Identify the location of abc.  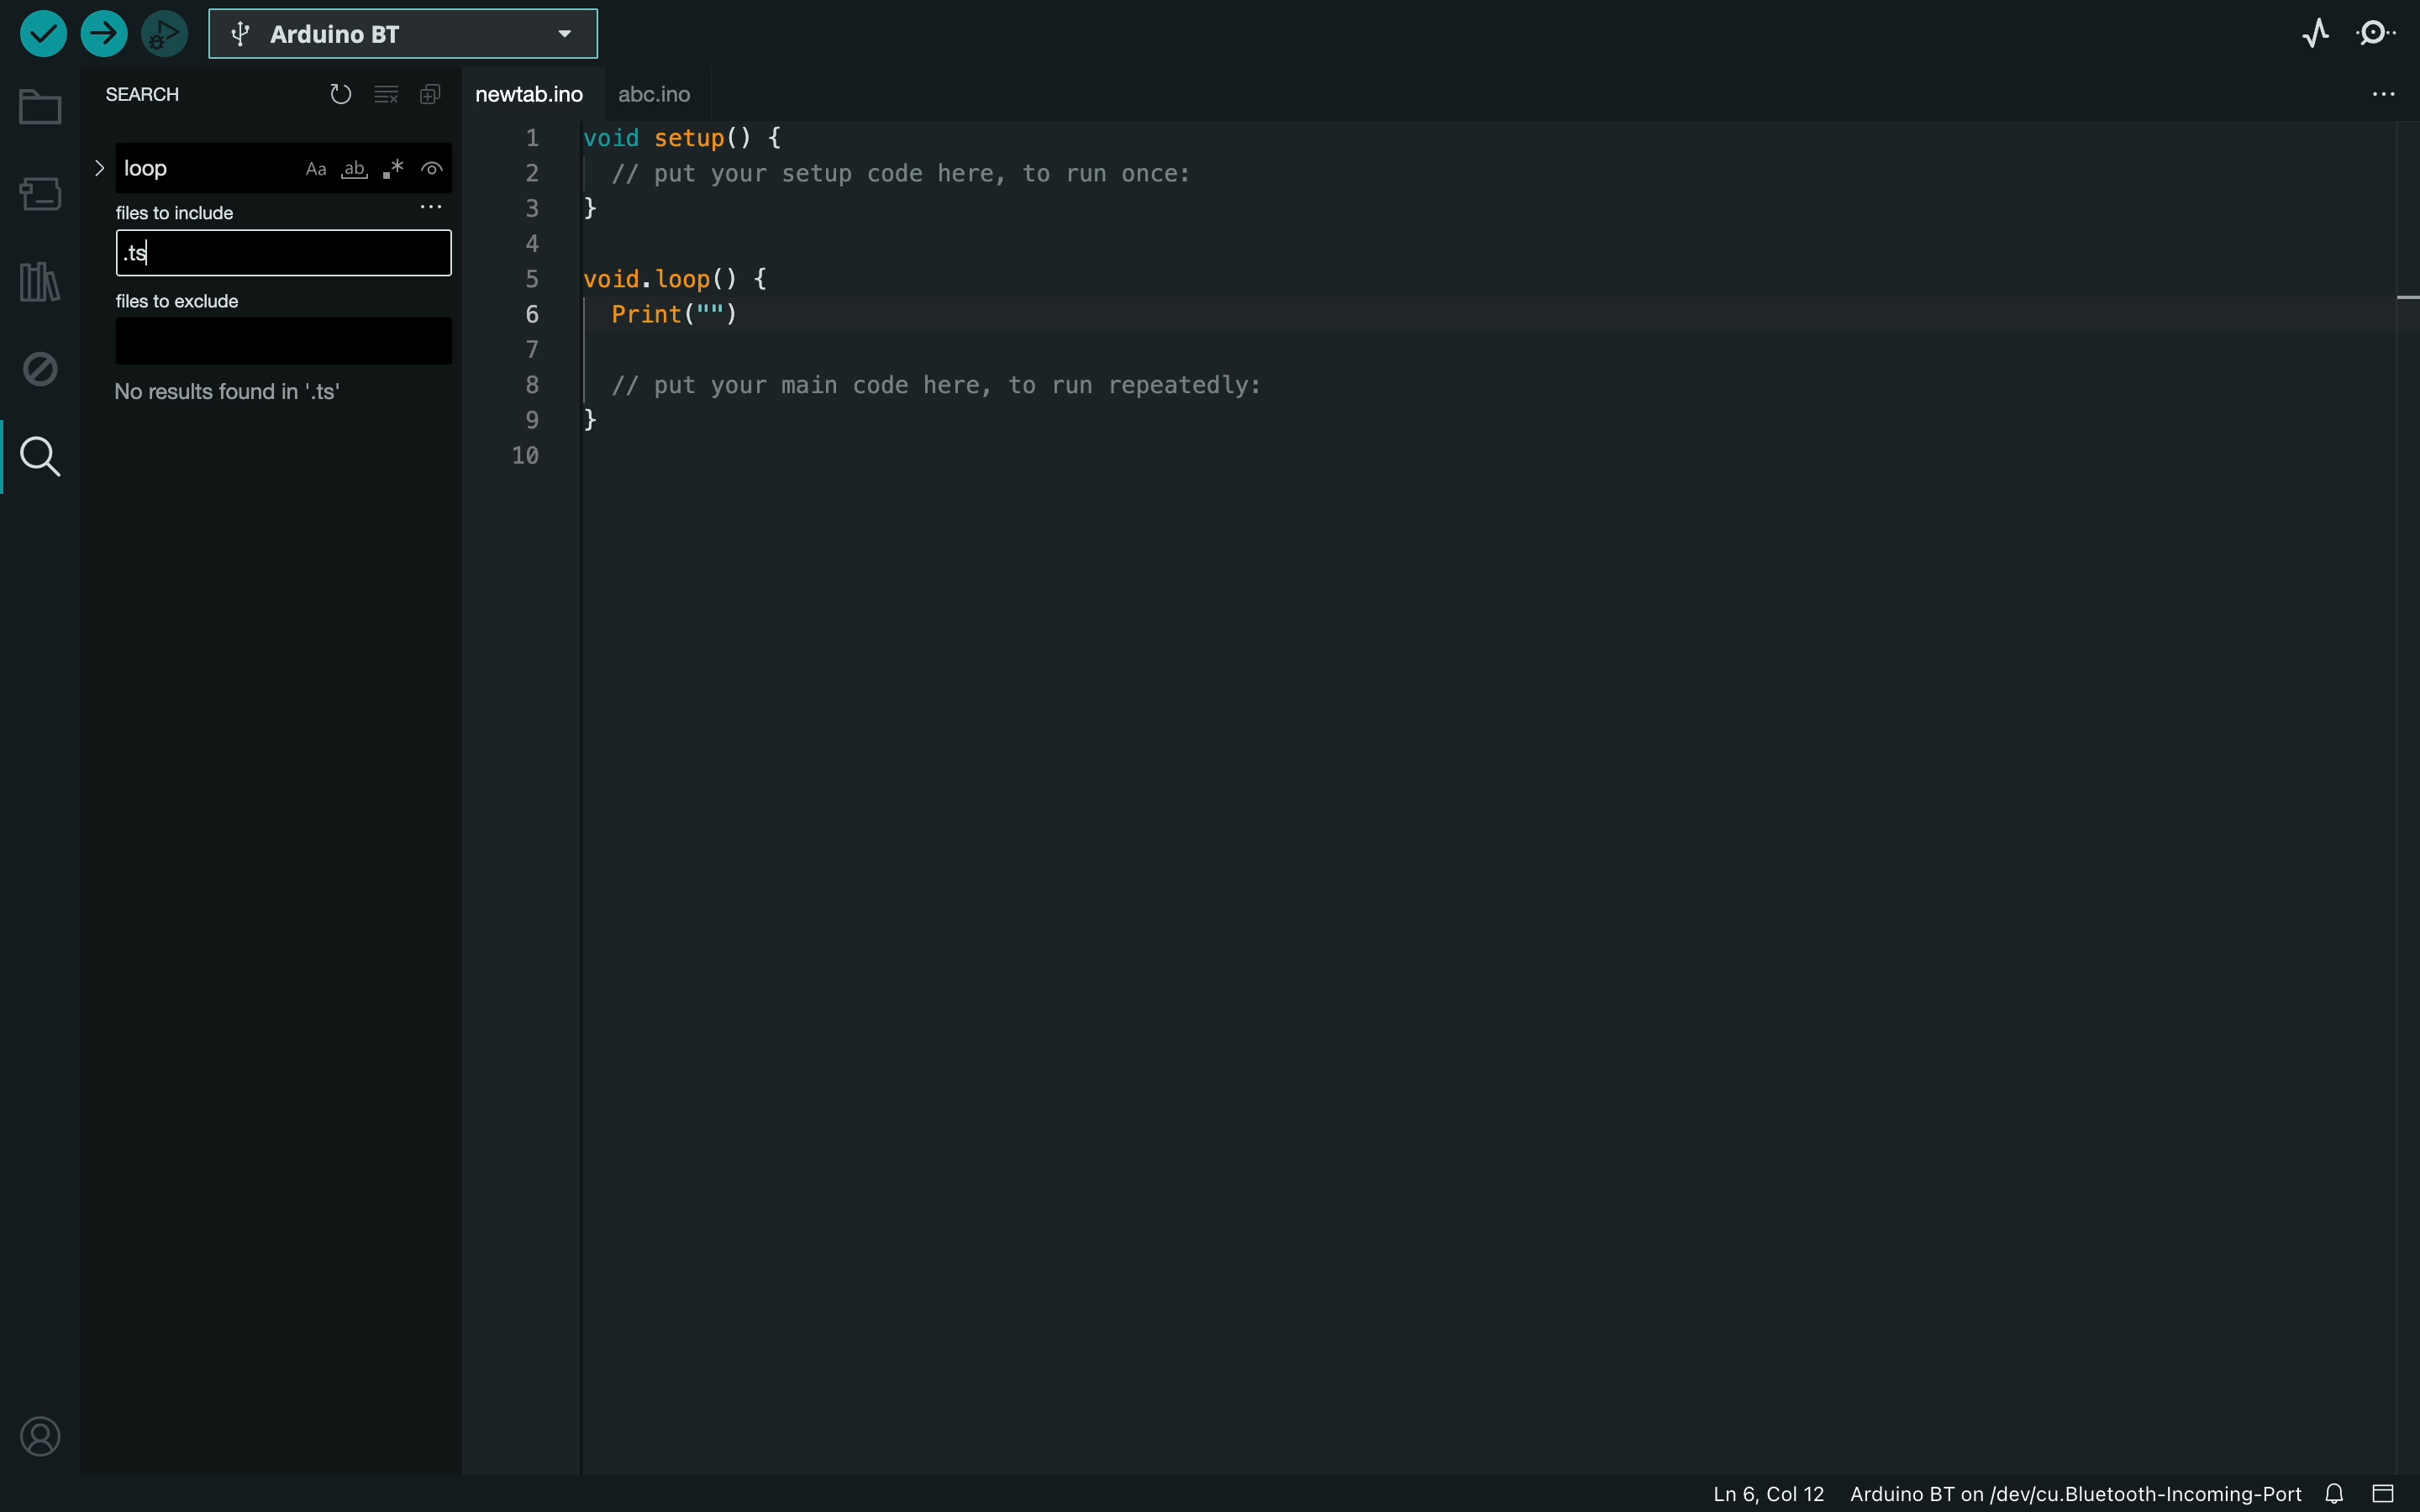
(681, 94).